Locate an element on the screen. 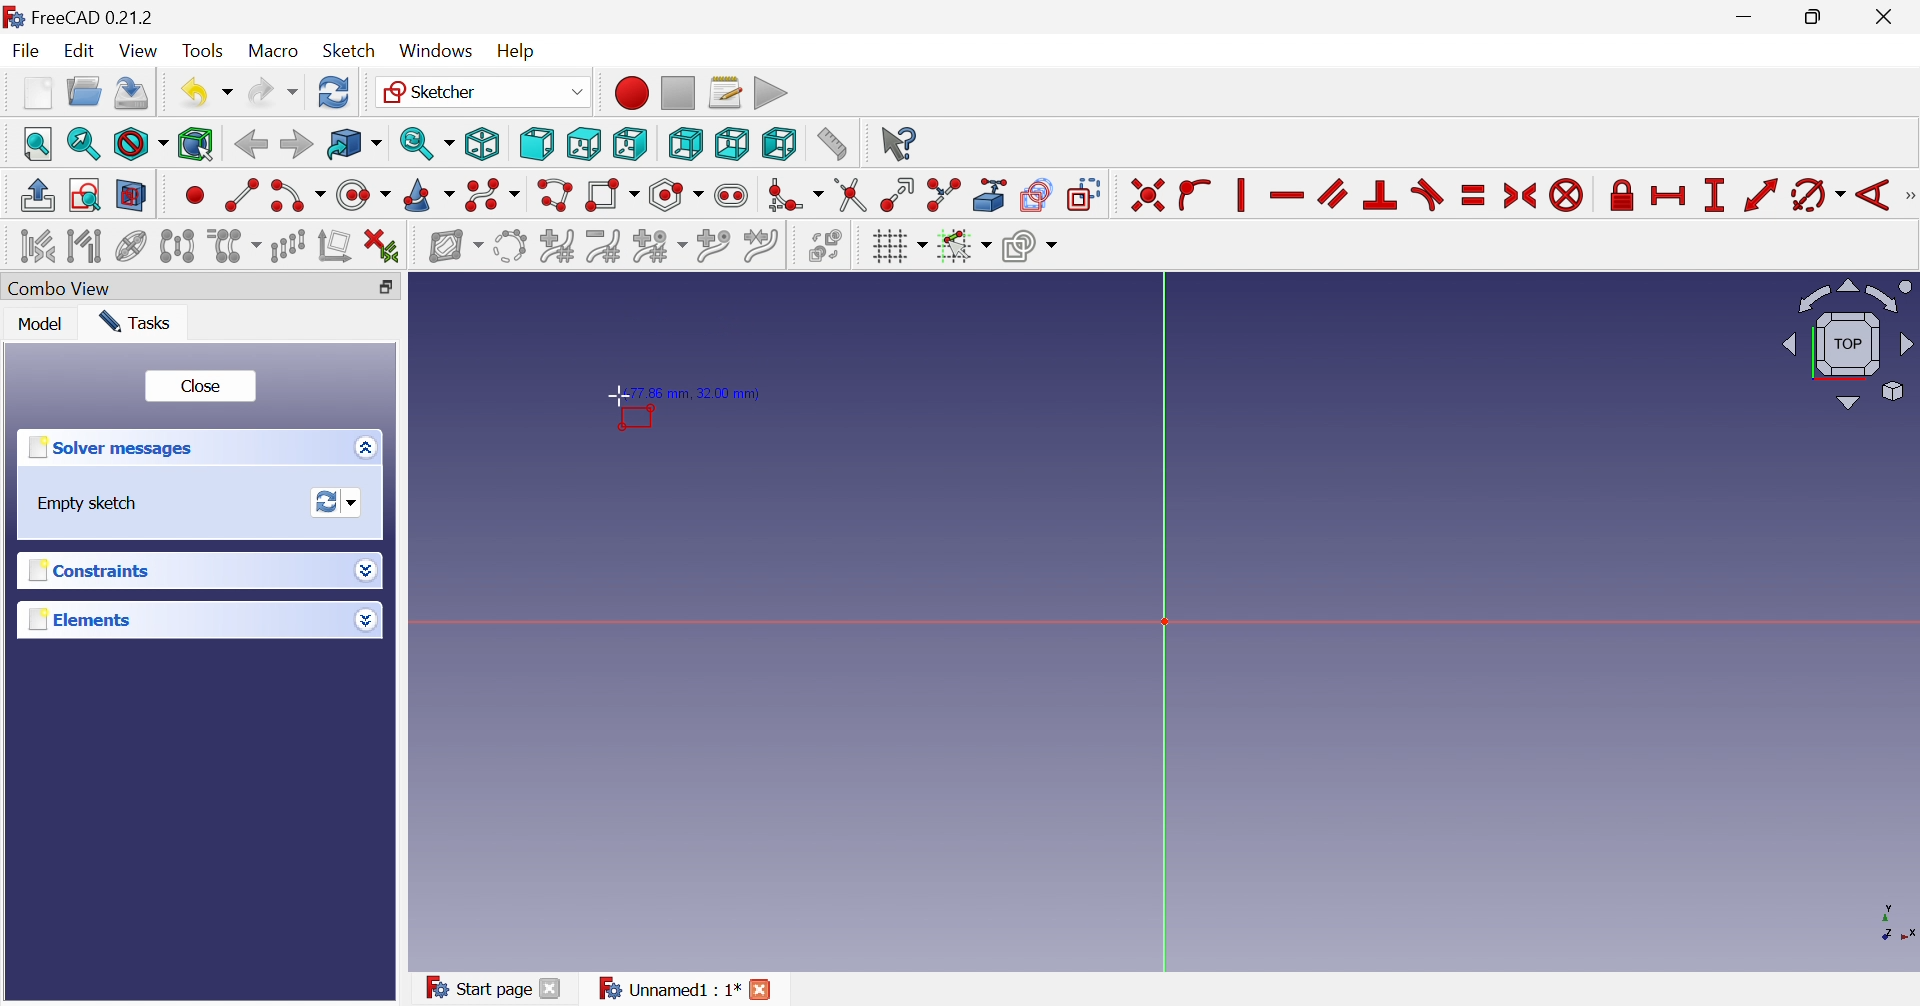 This screenshot has width=1920, height=1006. Help is located at coordinates (516, 50).